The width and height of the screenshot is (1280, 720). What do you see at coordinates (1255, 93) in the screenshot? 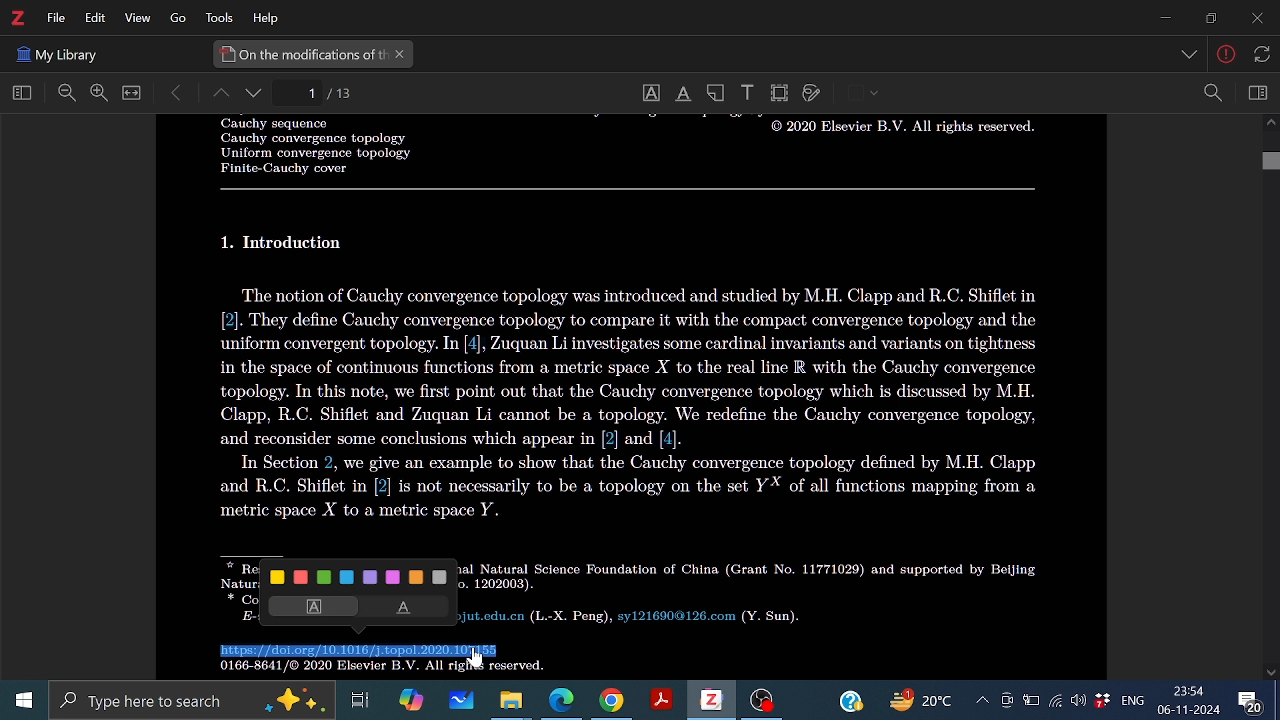
I see `Sidebar view` at bounding box center [1255, 93].